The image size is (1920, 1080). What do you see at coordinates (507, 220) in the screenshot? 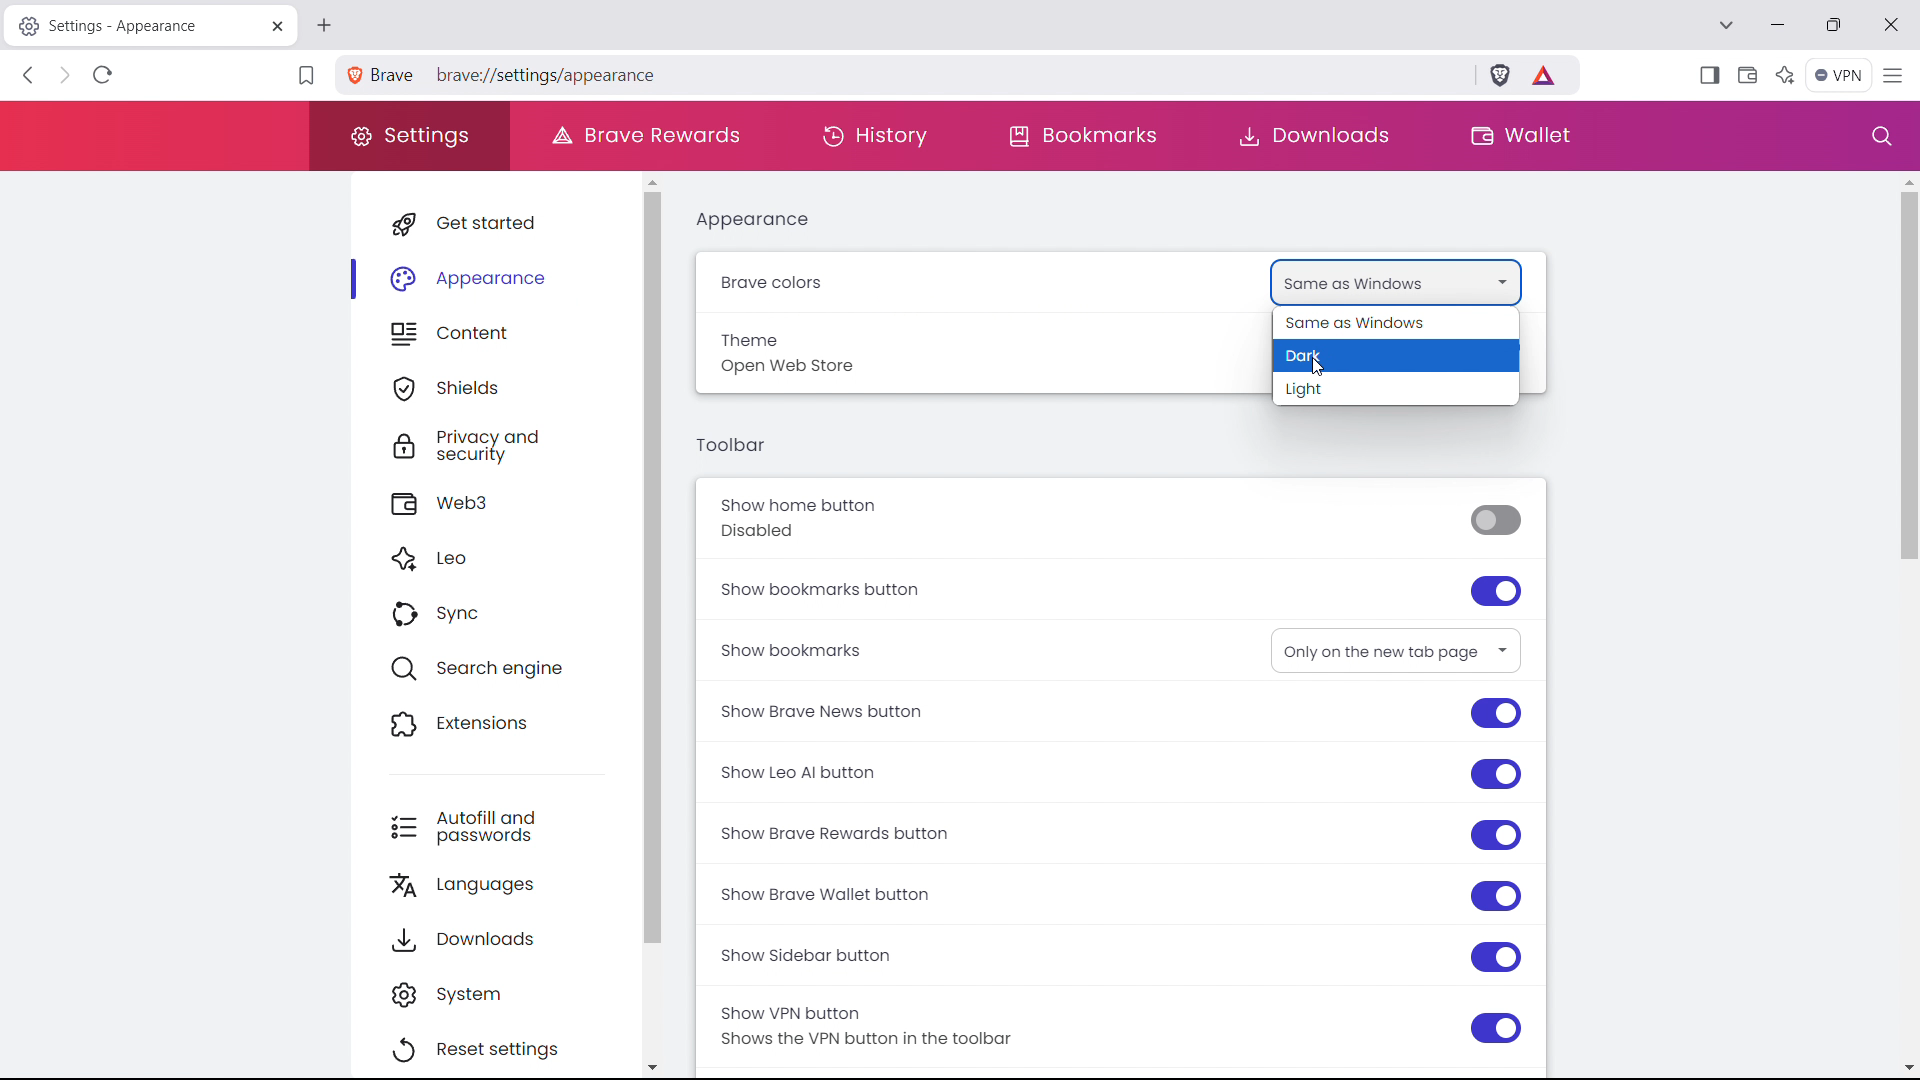
I see `get started` at bounding box center [507, 220].